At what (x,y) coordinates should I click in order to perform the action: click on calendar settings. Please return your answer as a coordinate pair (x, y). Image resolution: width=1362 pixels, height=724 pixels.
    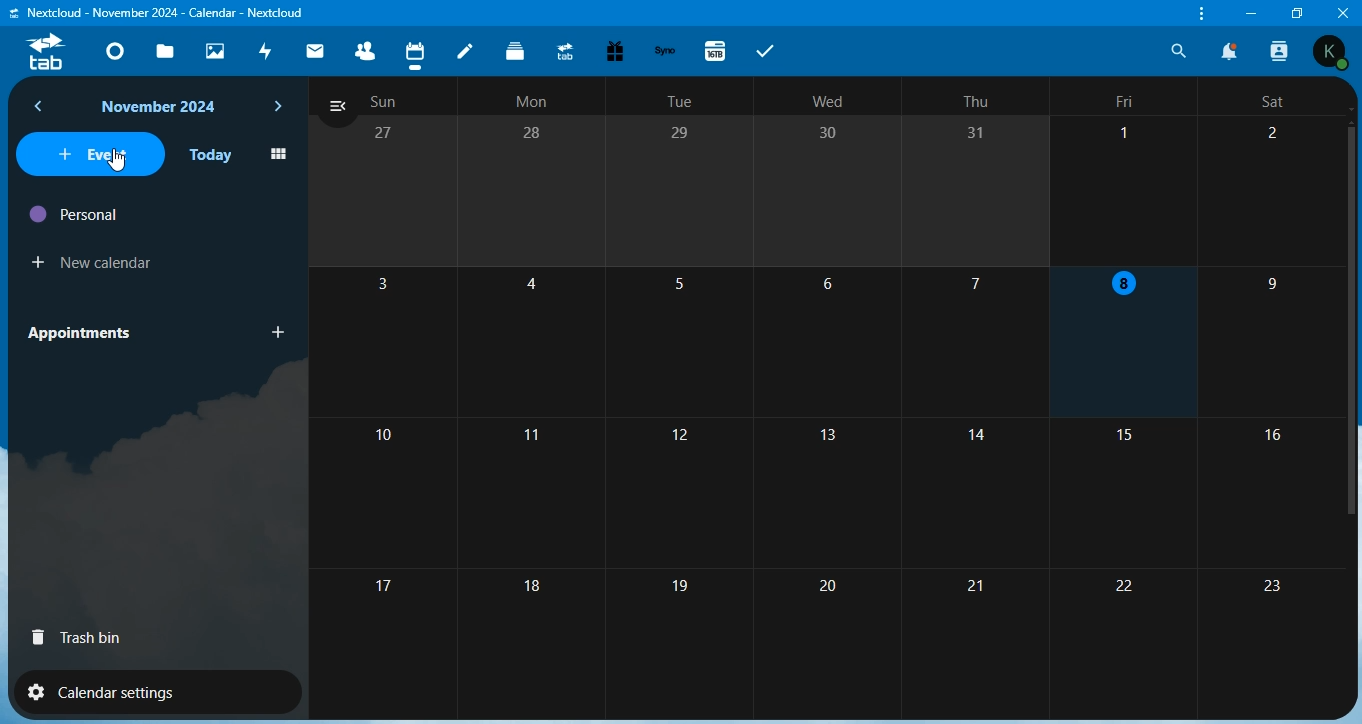
    Looking at the image, I should click on (128, 691).